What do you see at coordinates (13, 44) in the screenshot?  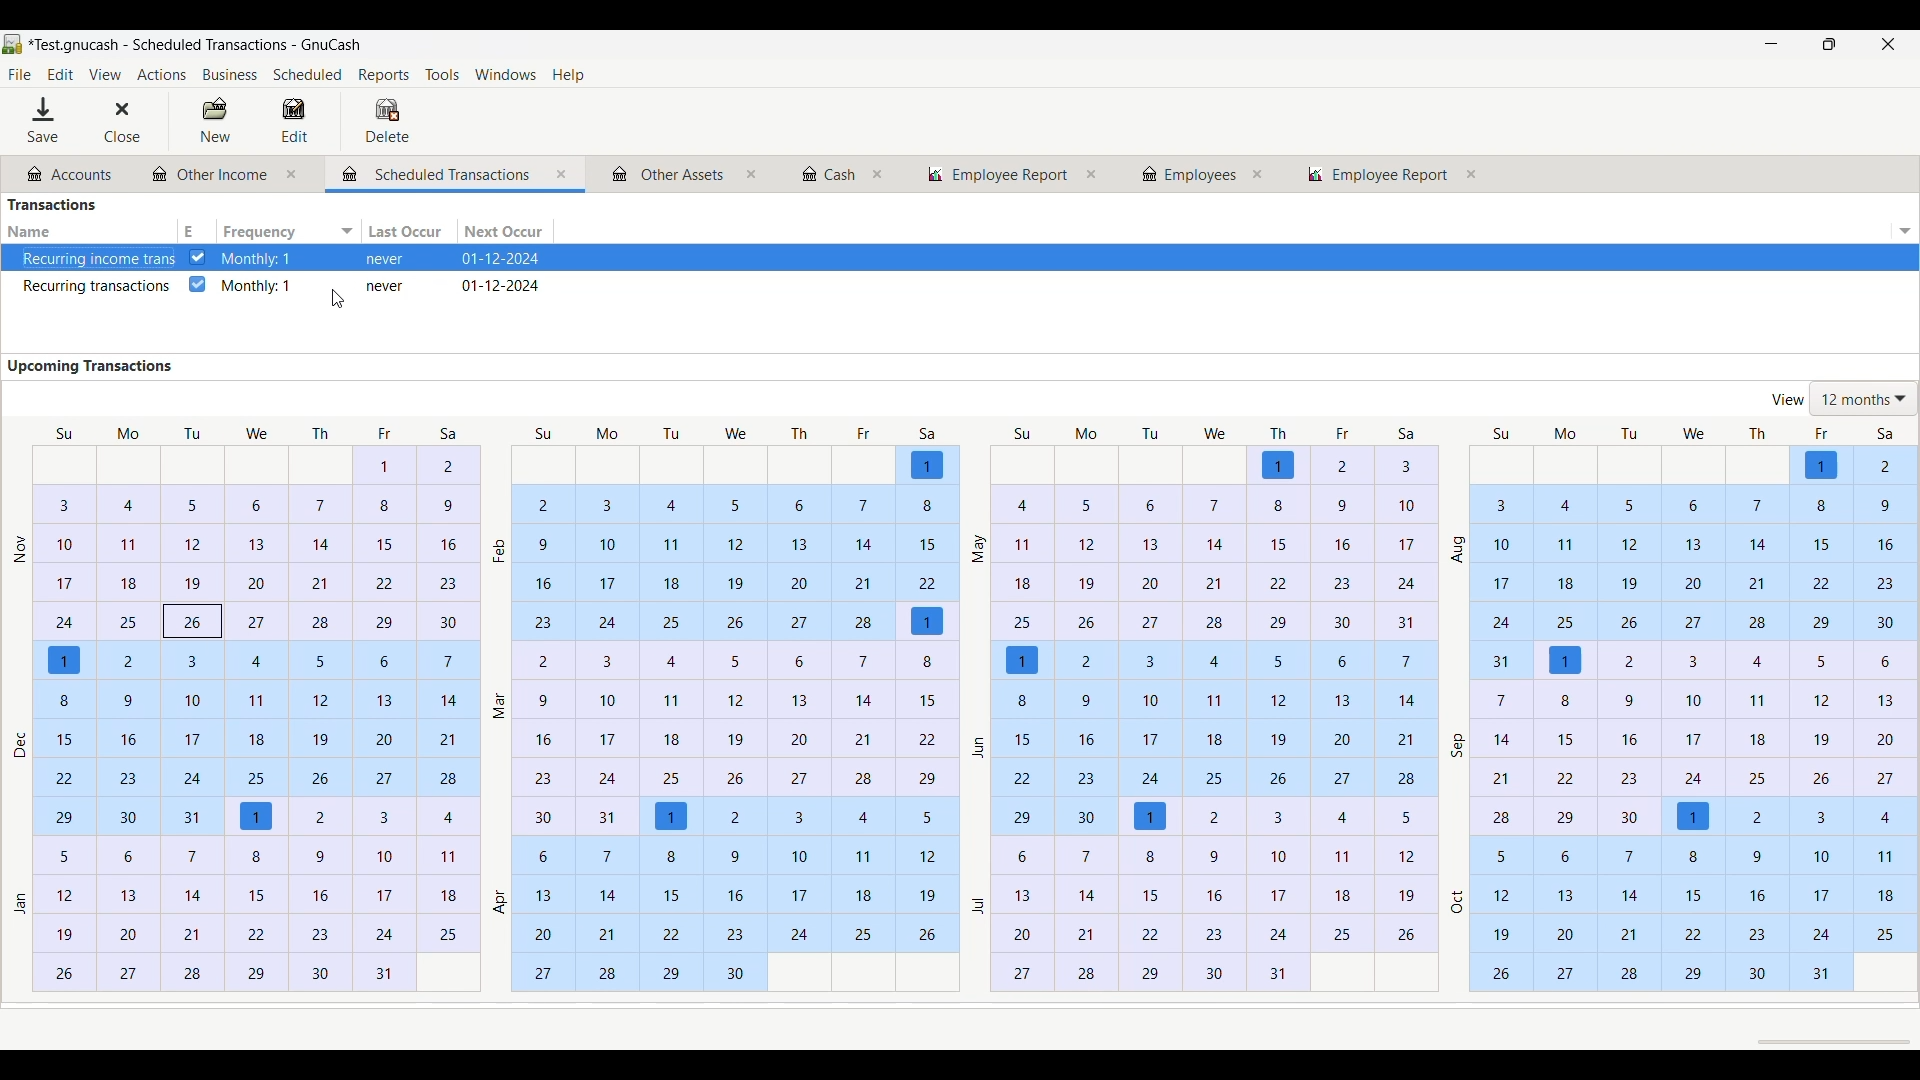 I see `Software logo` at bounding box center [13, 44].